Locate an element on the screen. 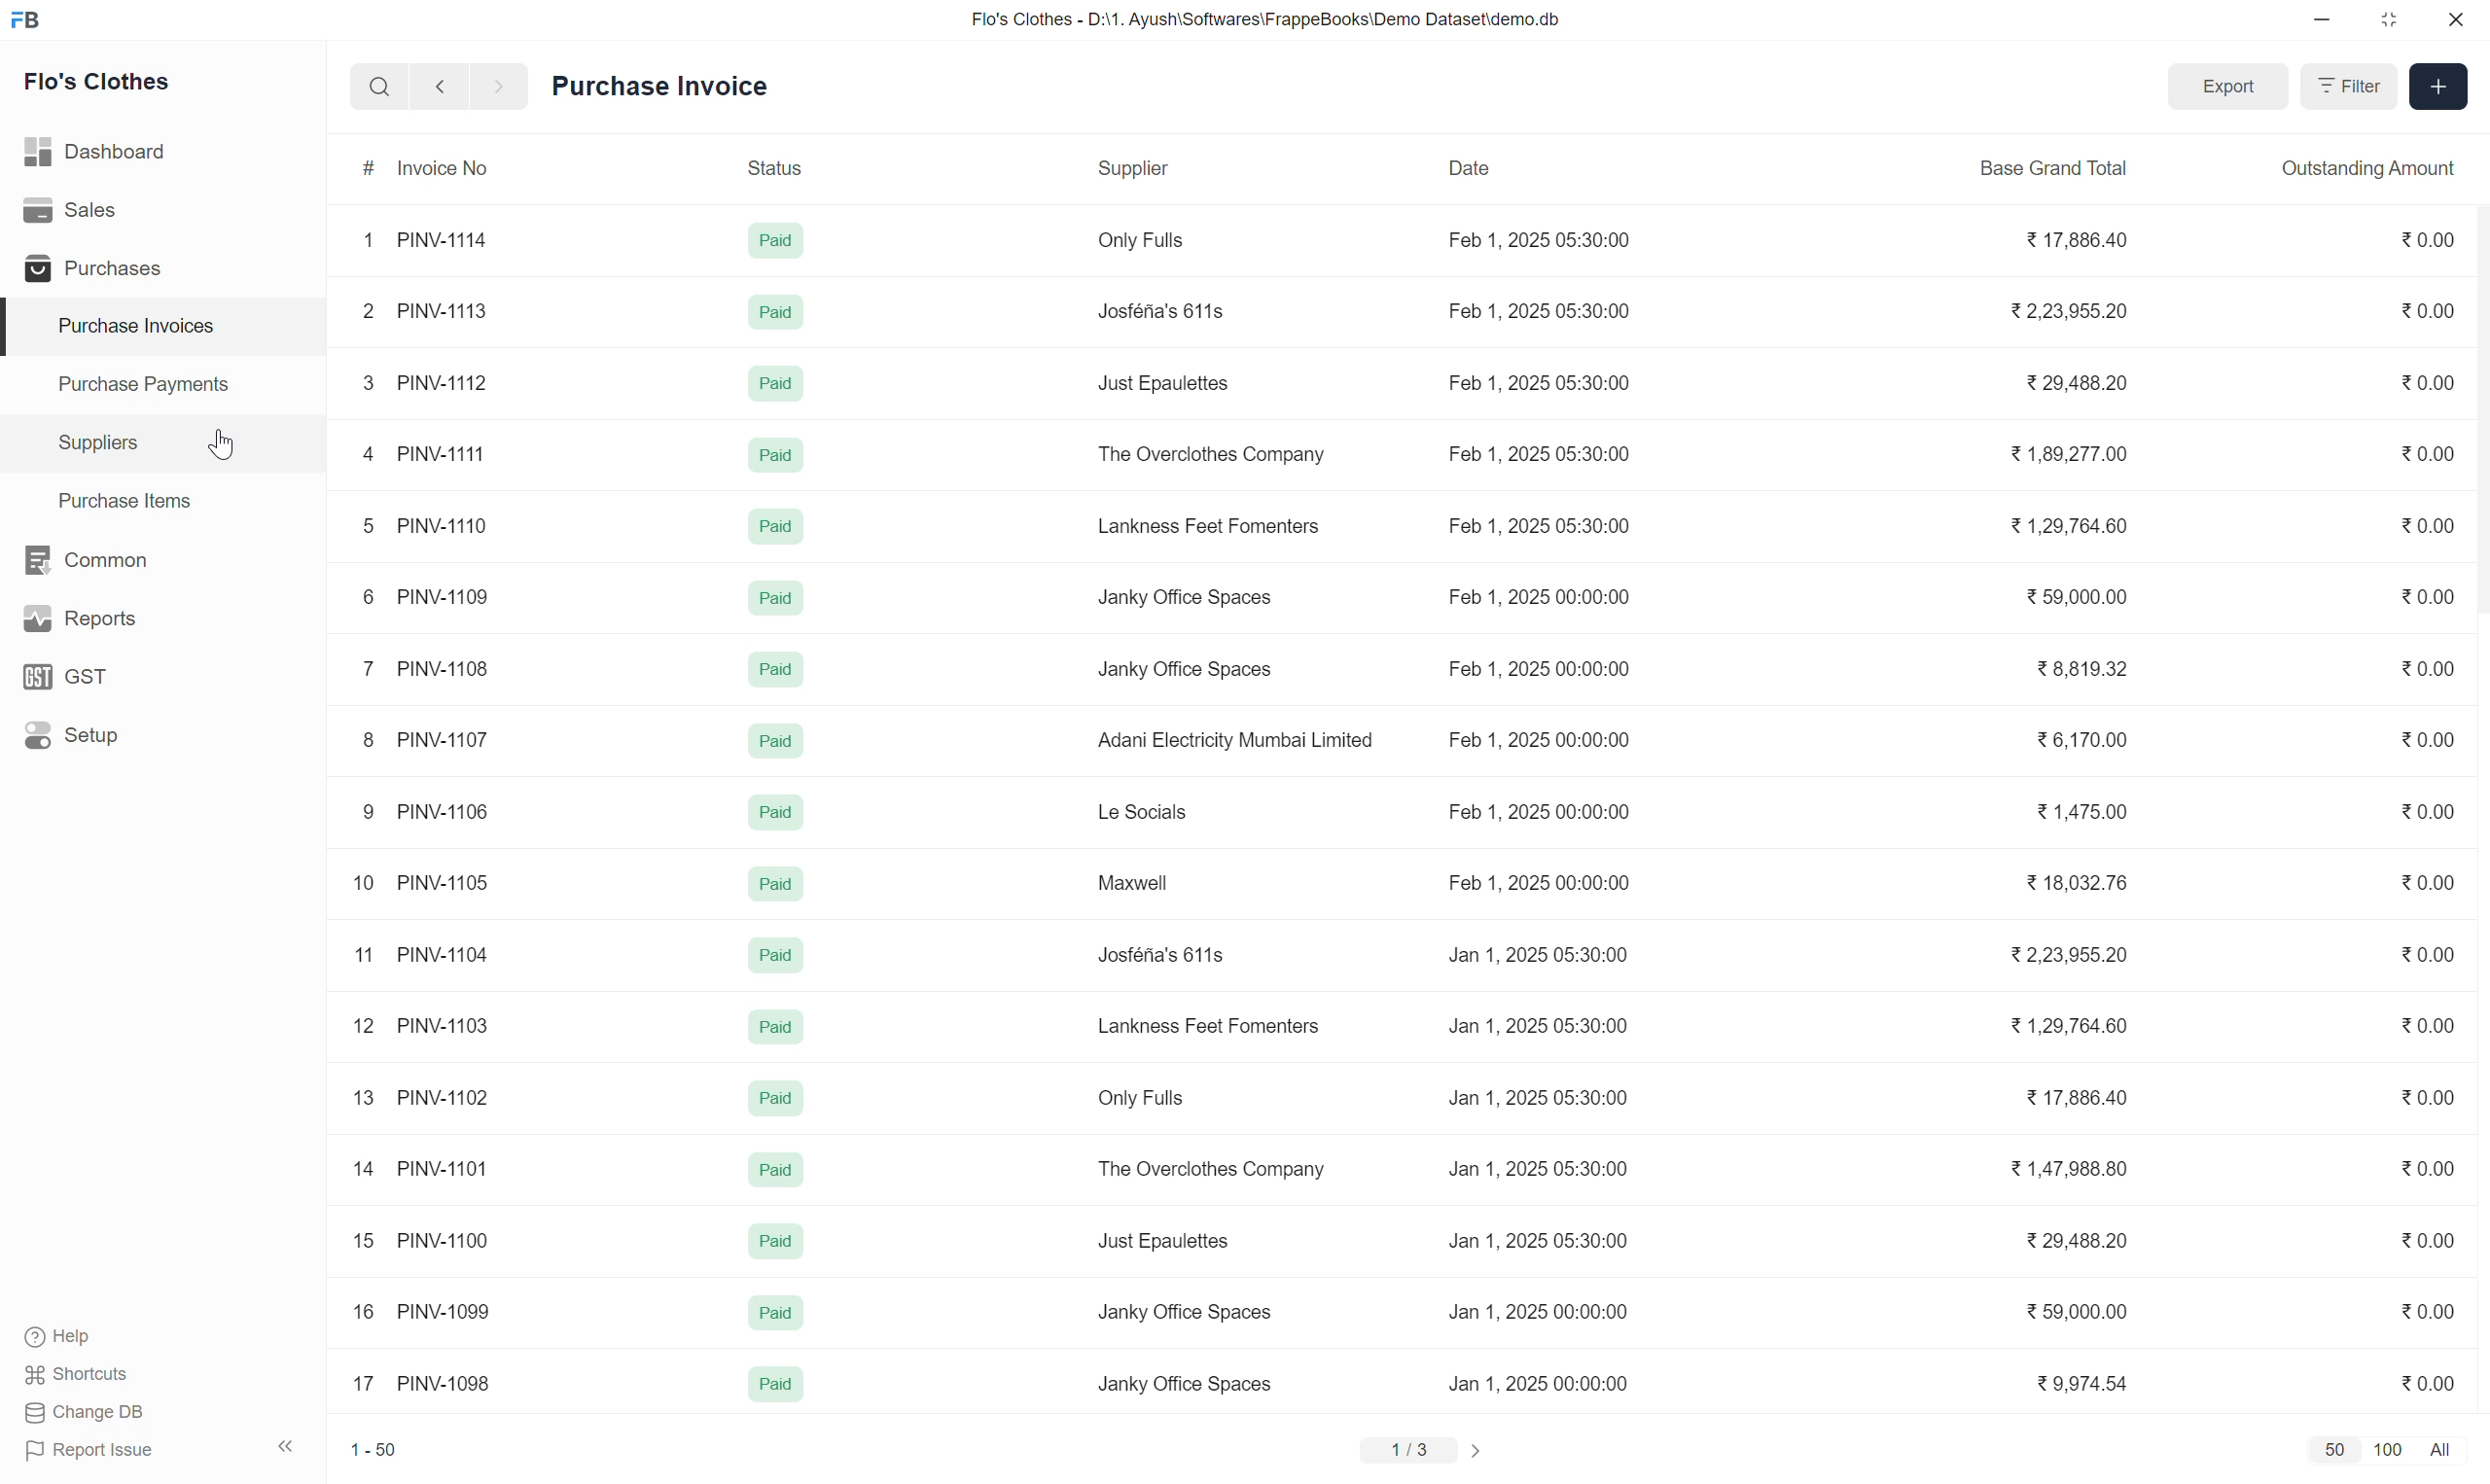 The image size is (2490, 1484). Add new Purchase Invoice is located at coordinates (2438, 87).